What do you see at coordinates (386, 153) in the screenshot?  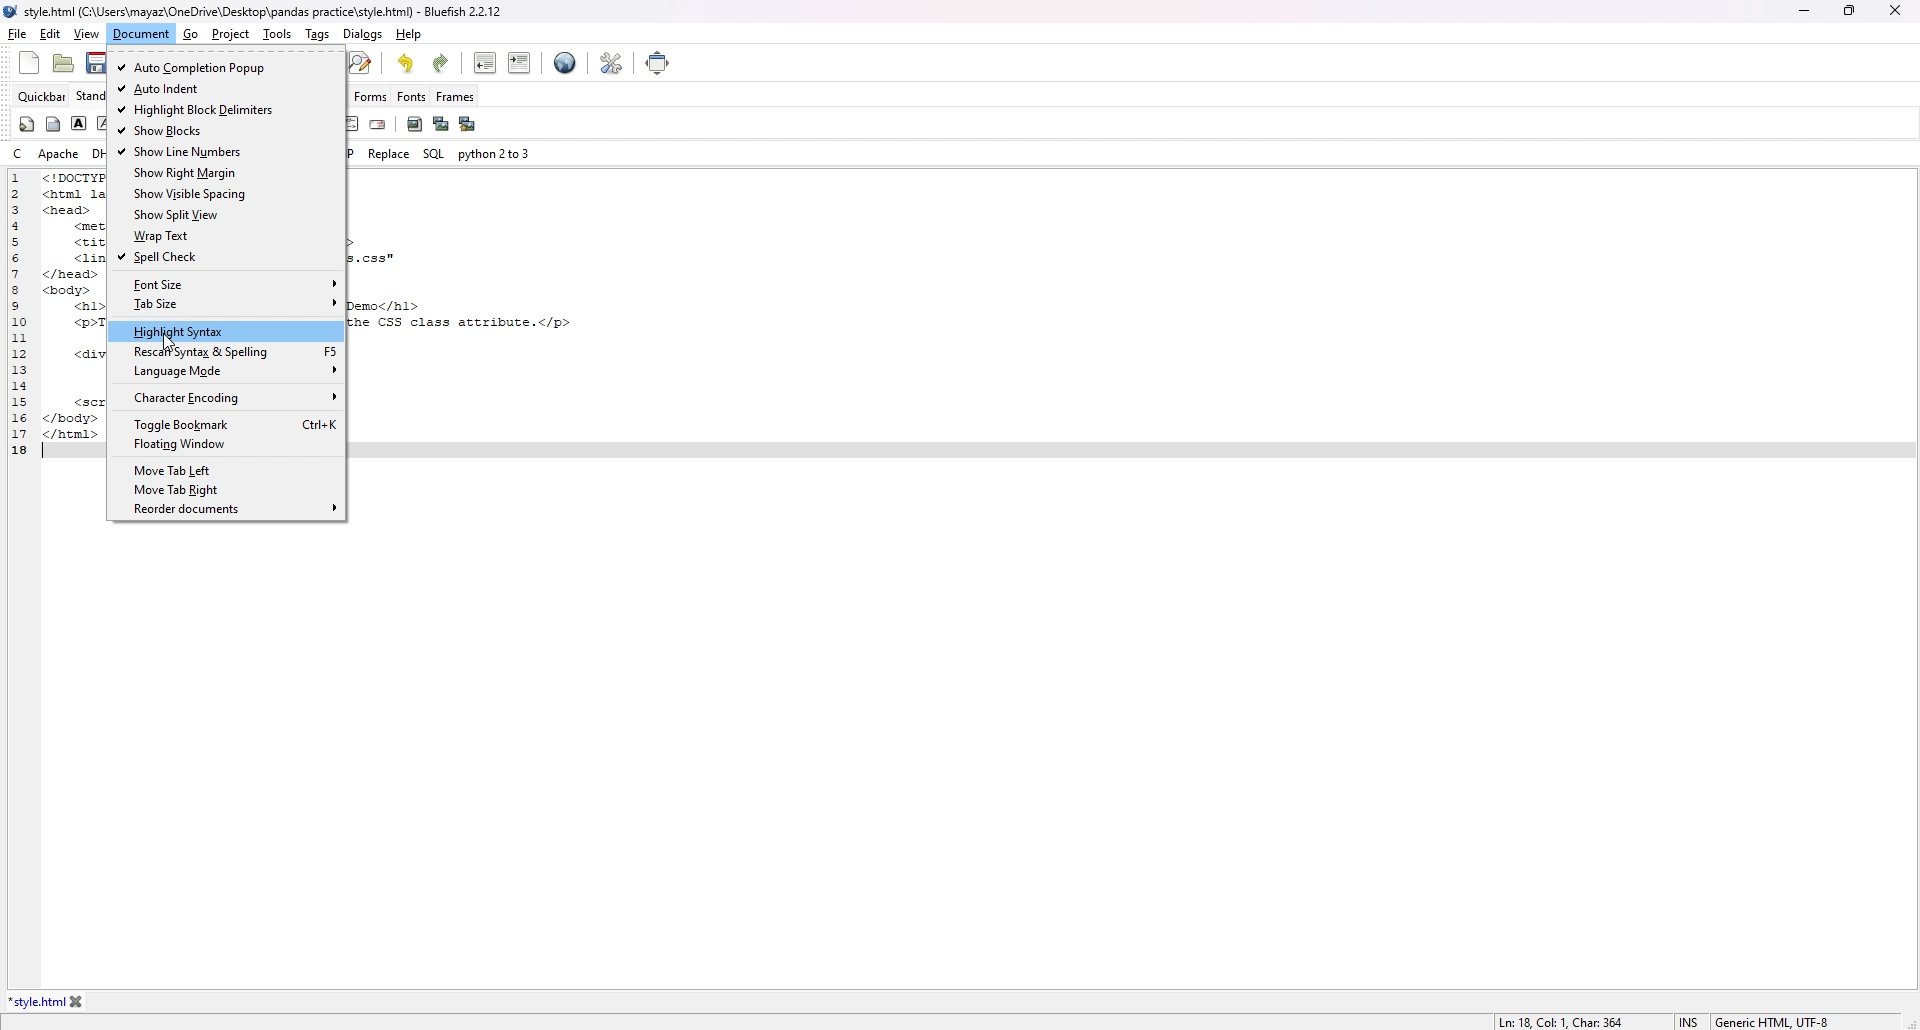 I see `Replace` at bounding box center [386, 153].